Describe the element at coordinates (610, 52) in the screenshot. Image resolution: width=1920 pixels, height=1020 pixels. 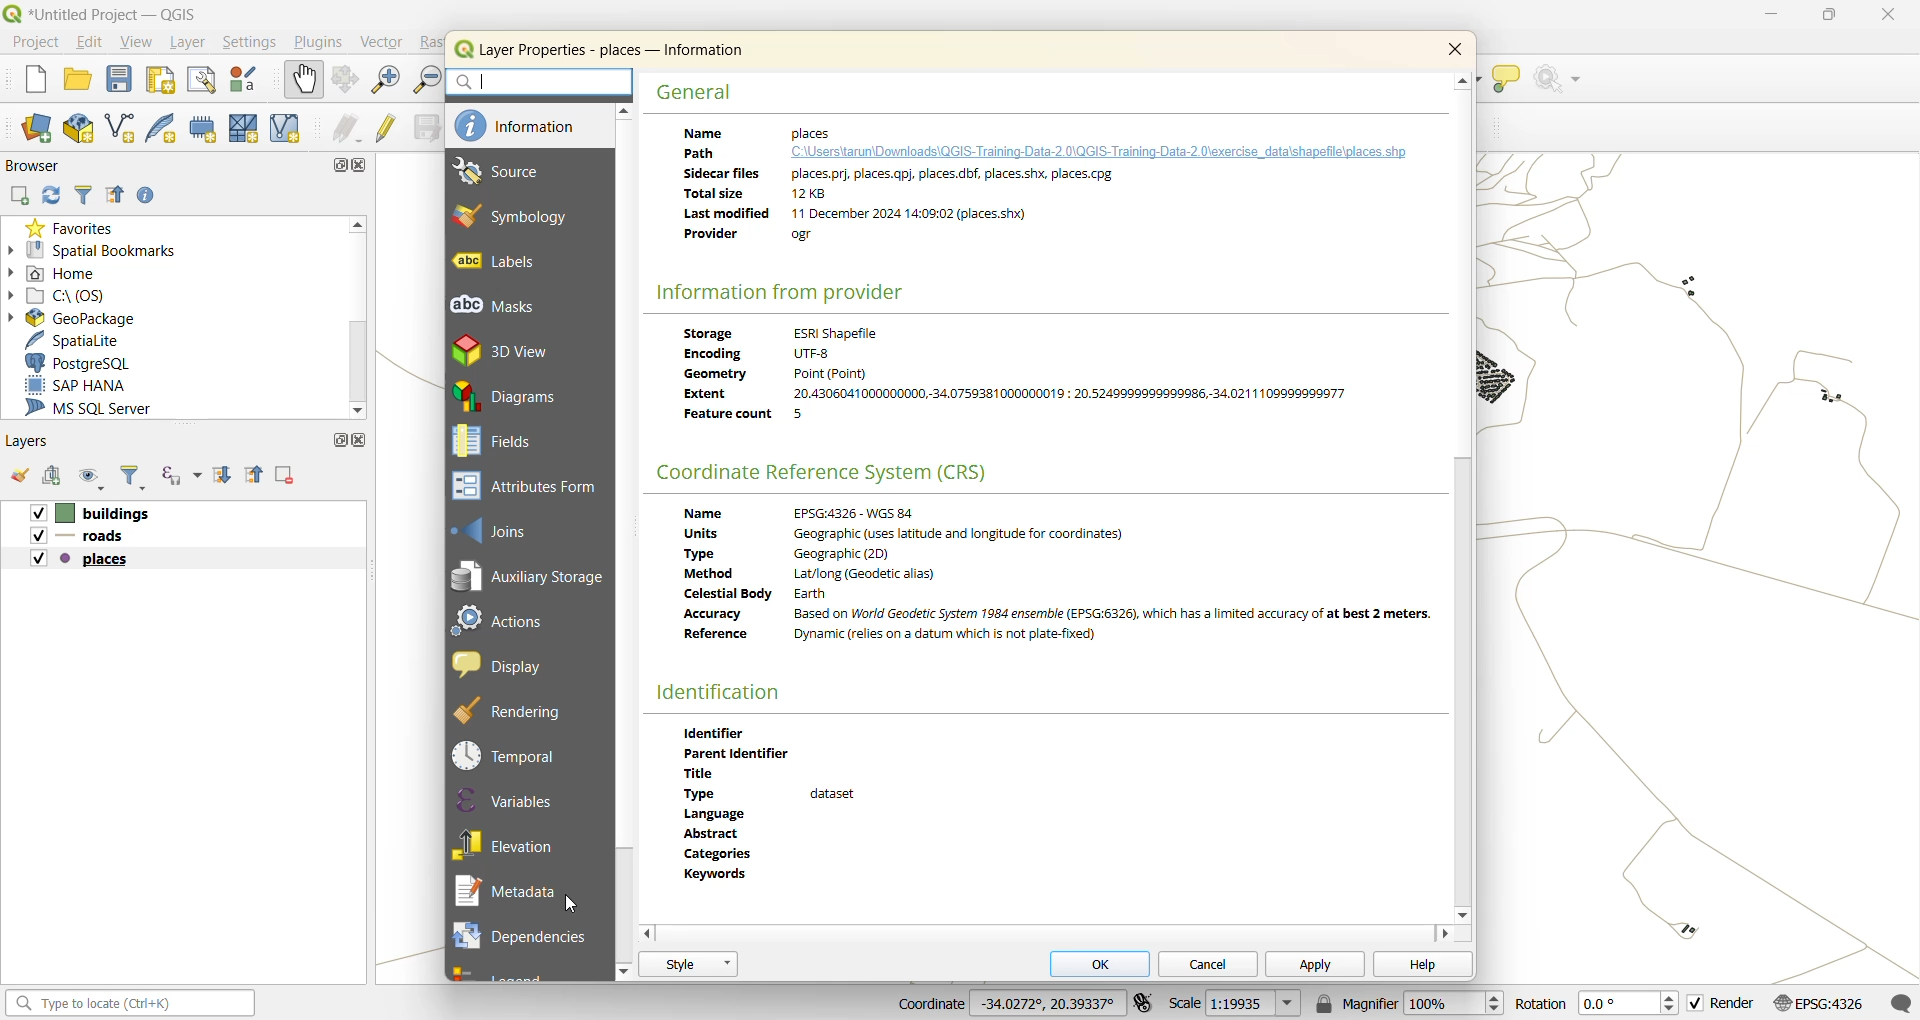
I see `layer properties` at that location.